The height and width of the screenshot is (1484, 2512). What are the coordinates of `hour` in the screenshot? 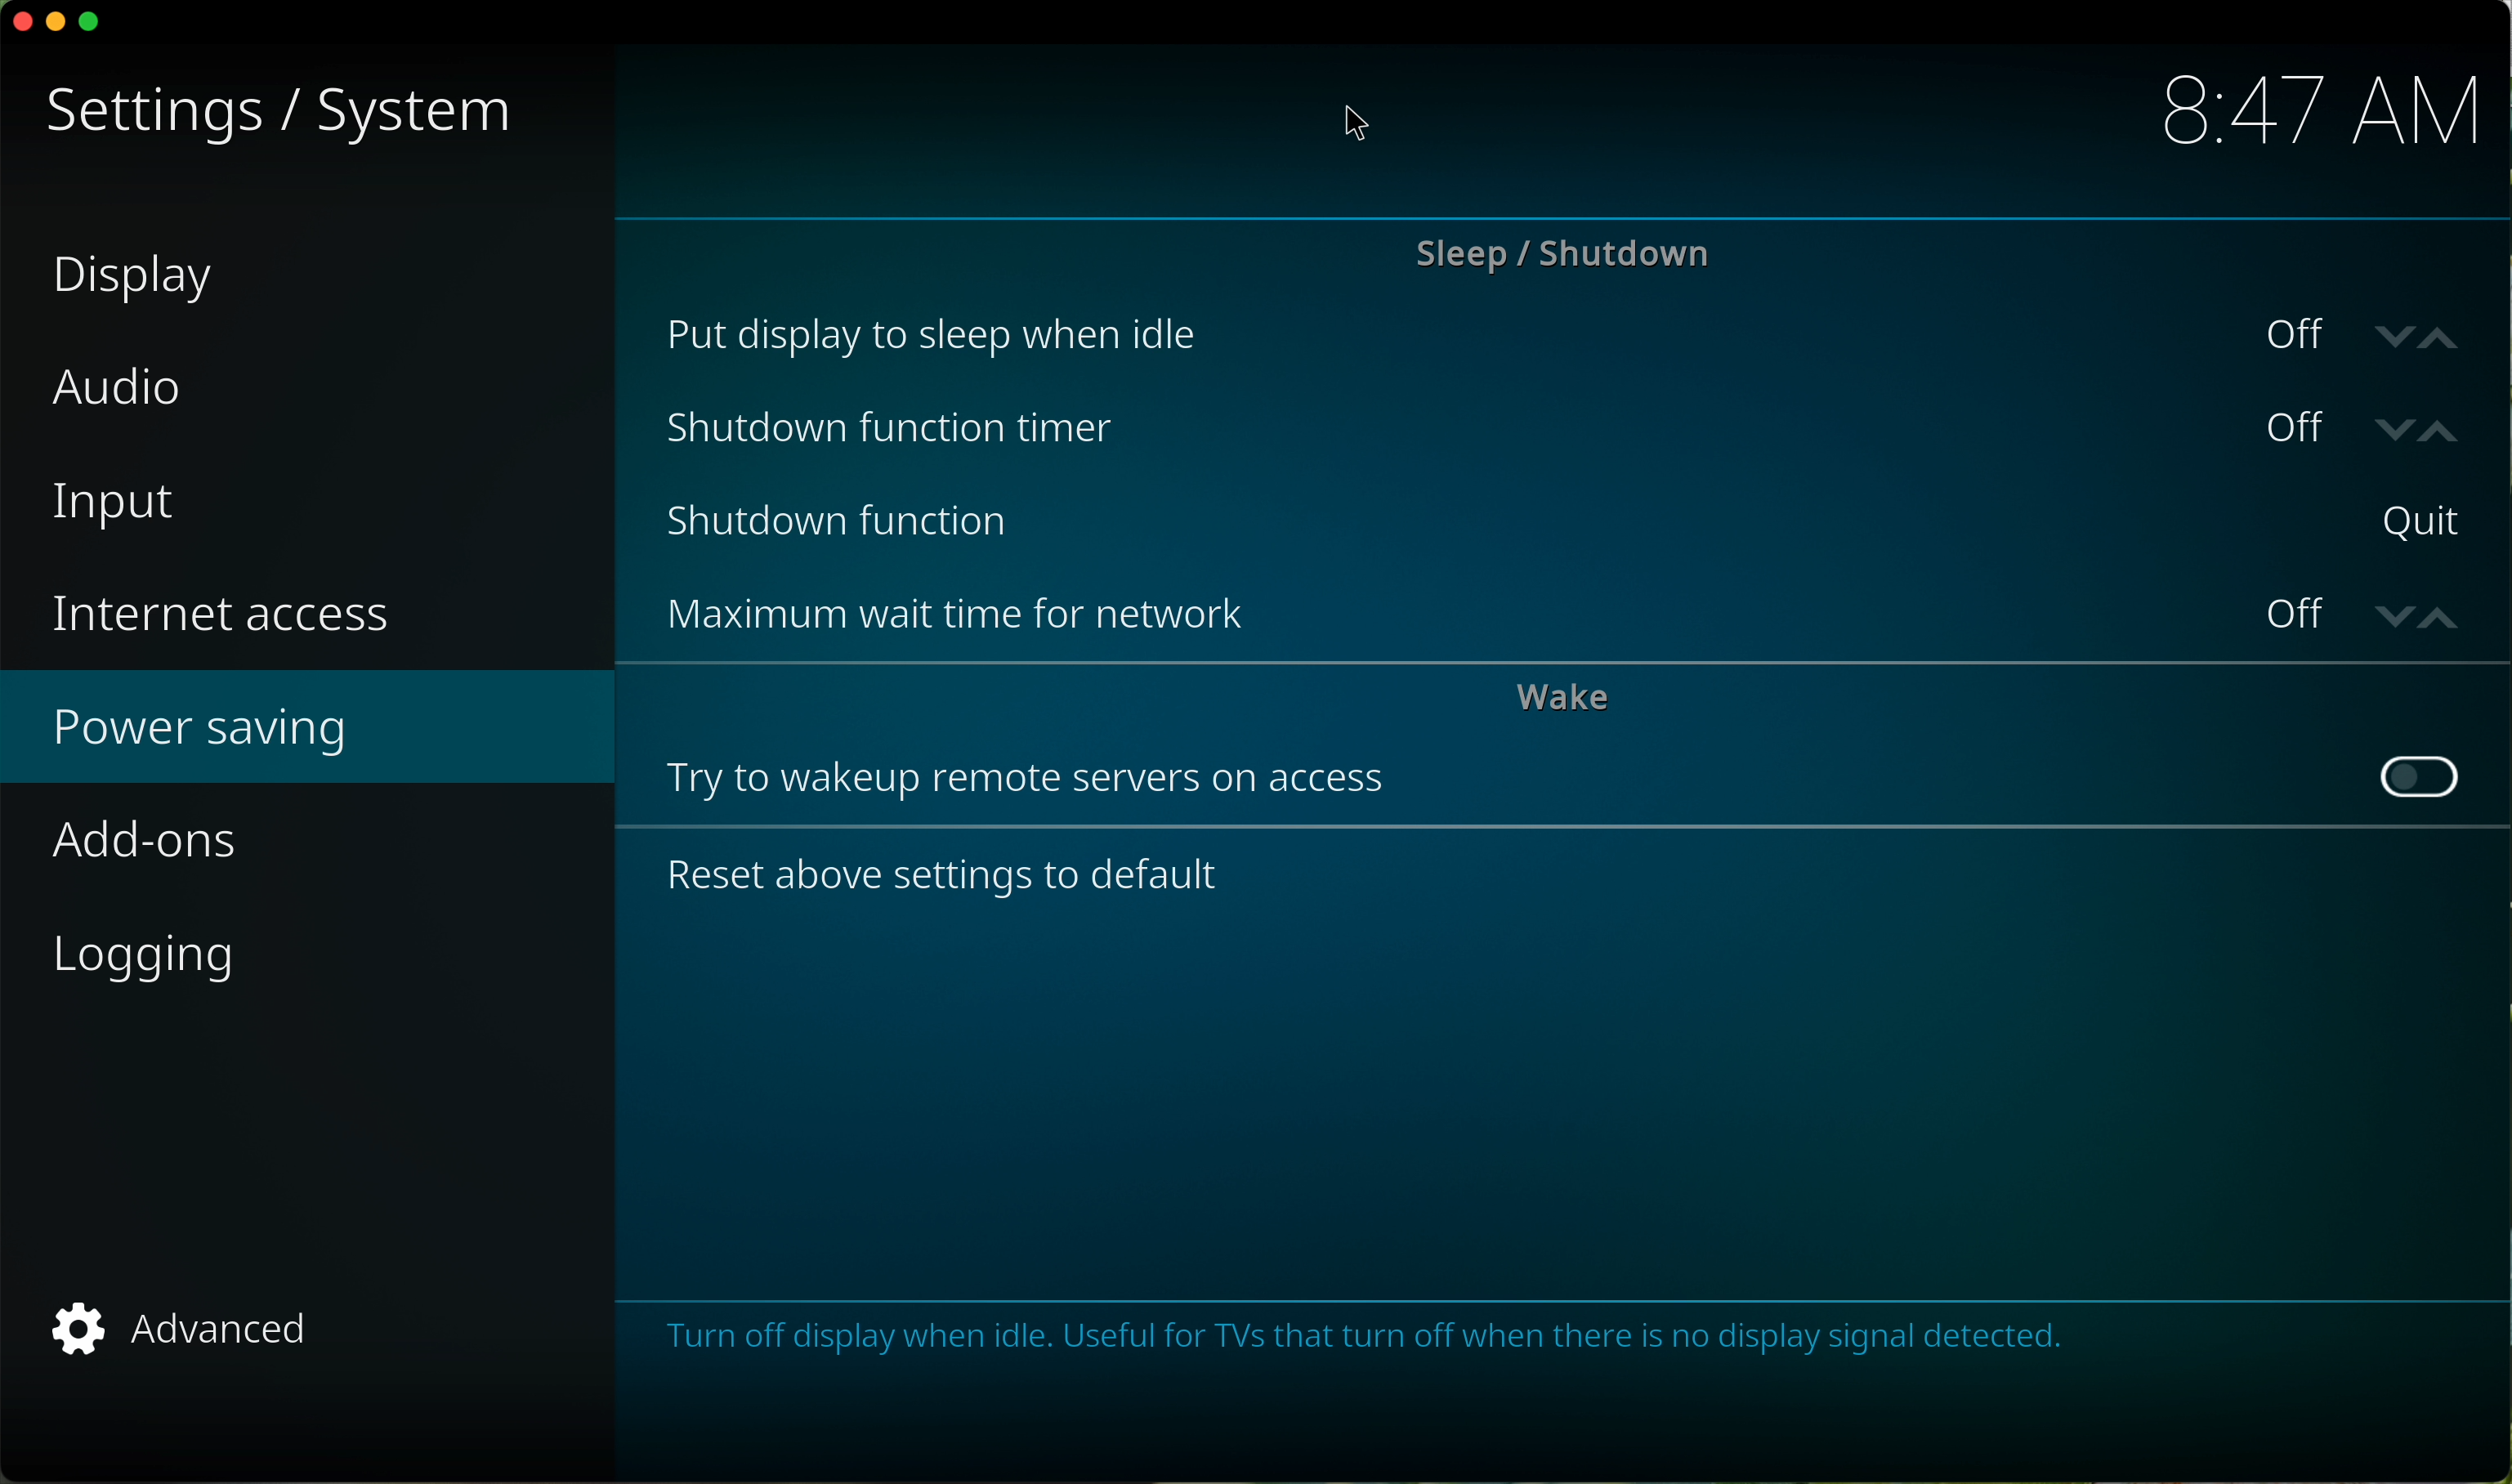 It's located at (2308, 113).